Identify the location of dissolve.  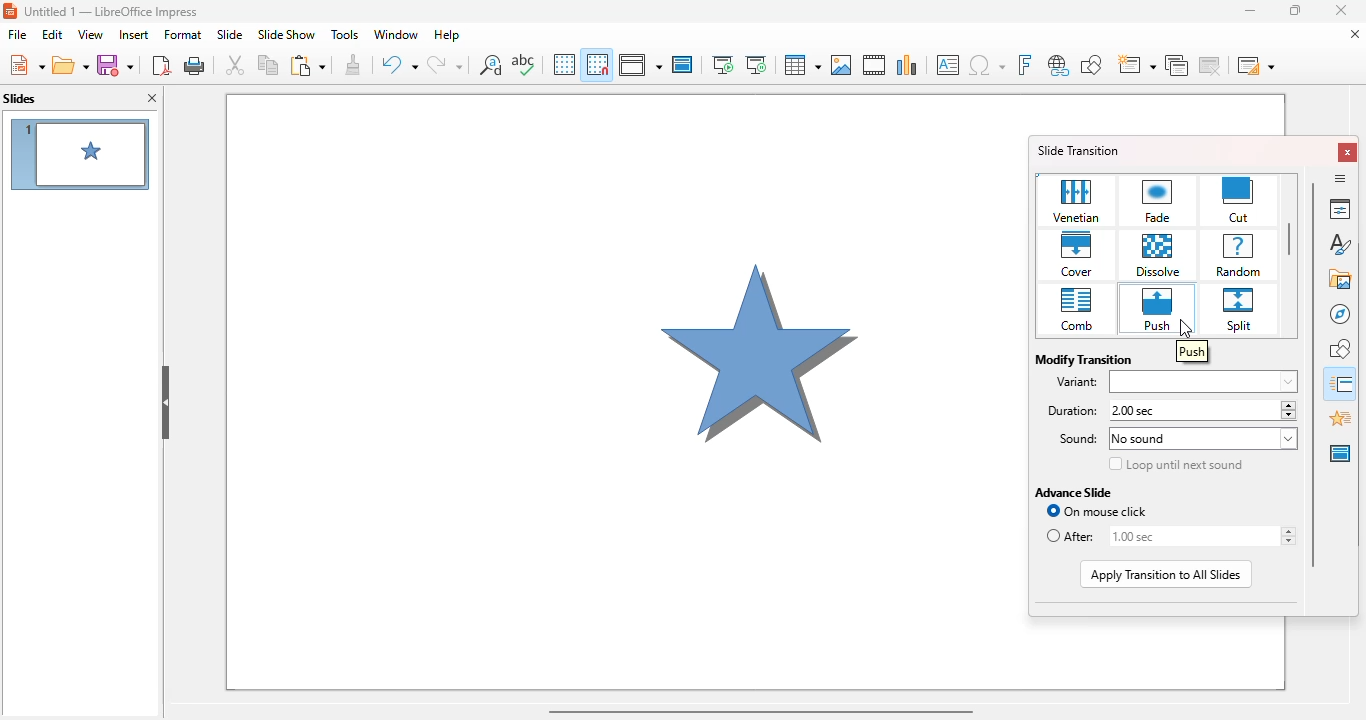
(1159, 256).